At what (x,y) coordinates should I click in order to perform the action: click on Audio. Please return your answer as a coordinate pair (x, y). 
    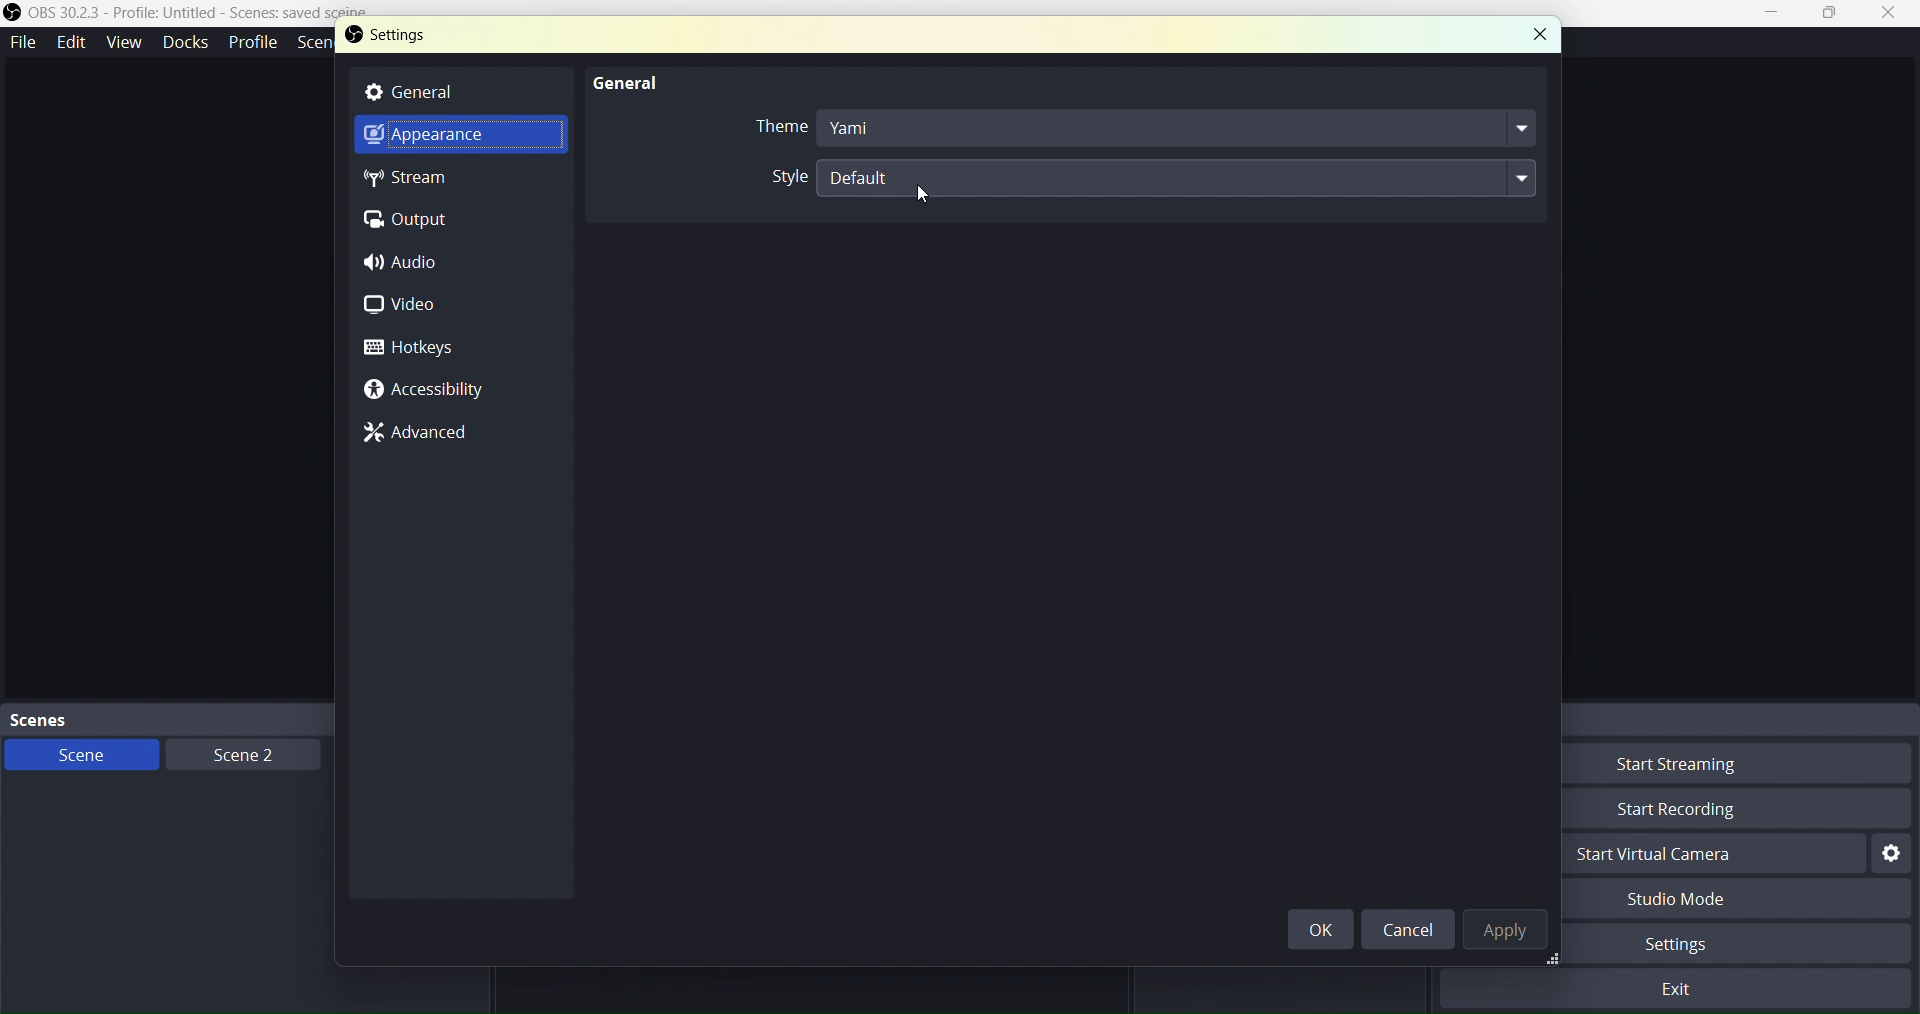
    Looking at the image, I should click on (409, 265).